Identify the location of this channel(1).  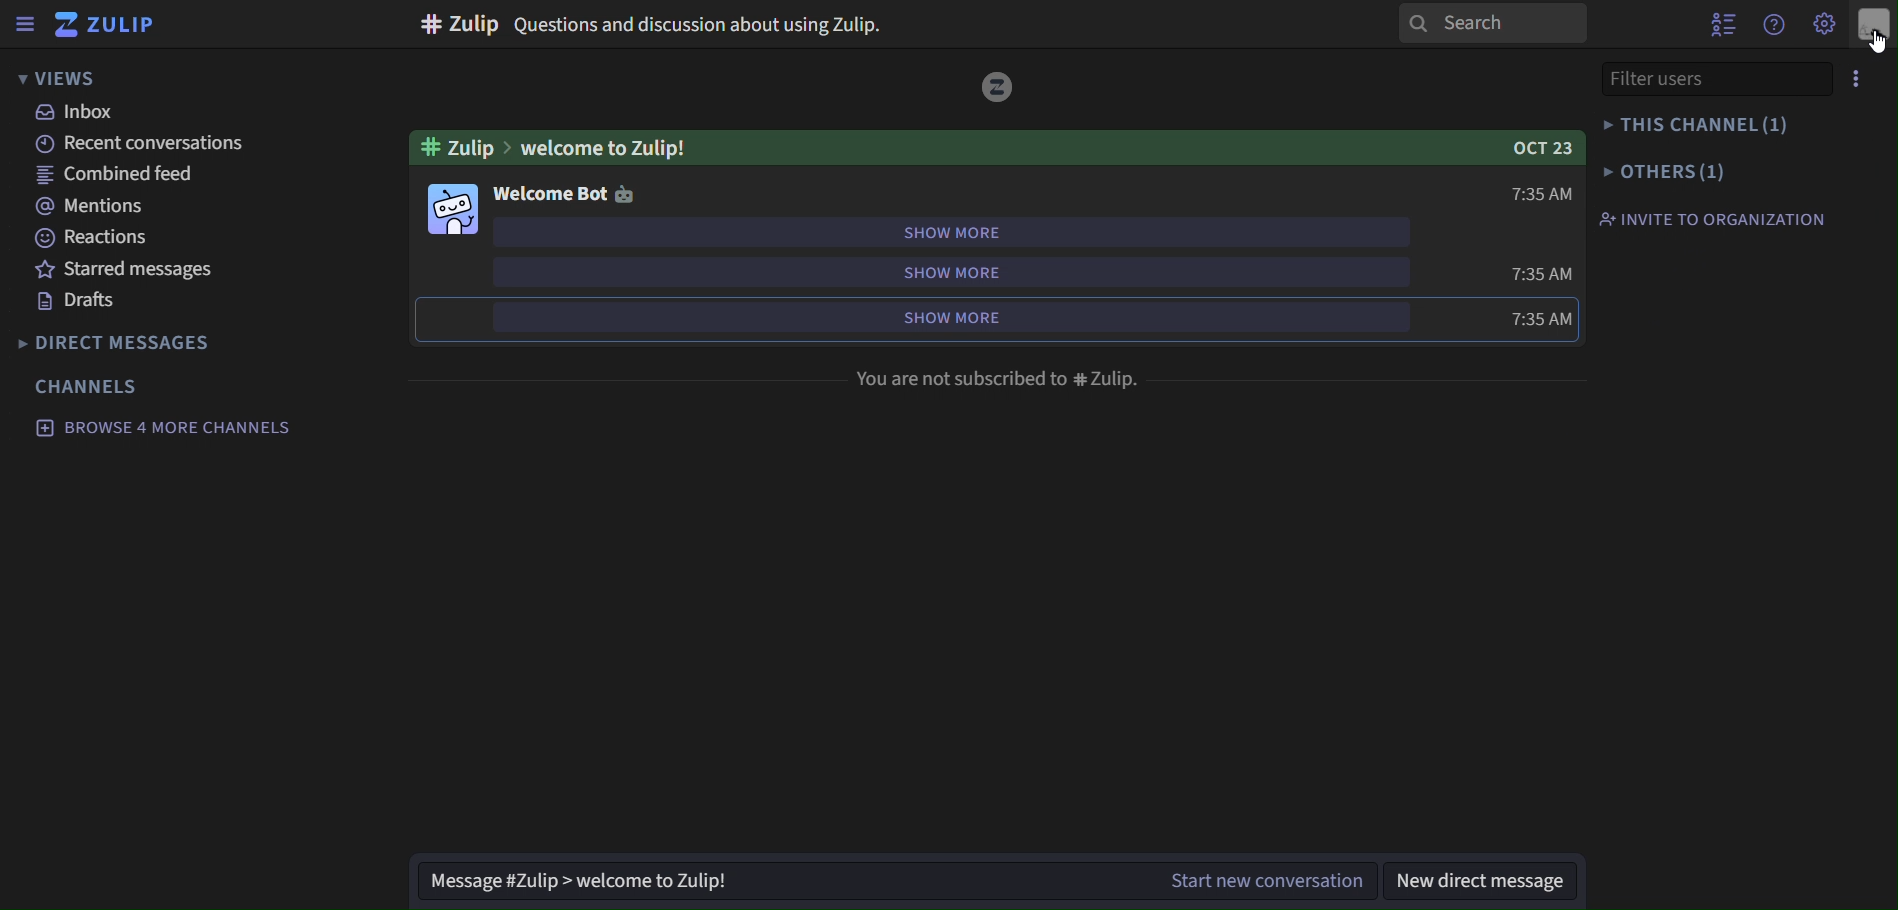
(1699, 125).